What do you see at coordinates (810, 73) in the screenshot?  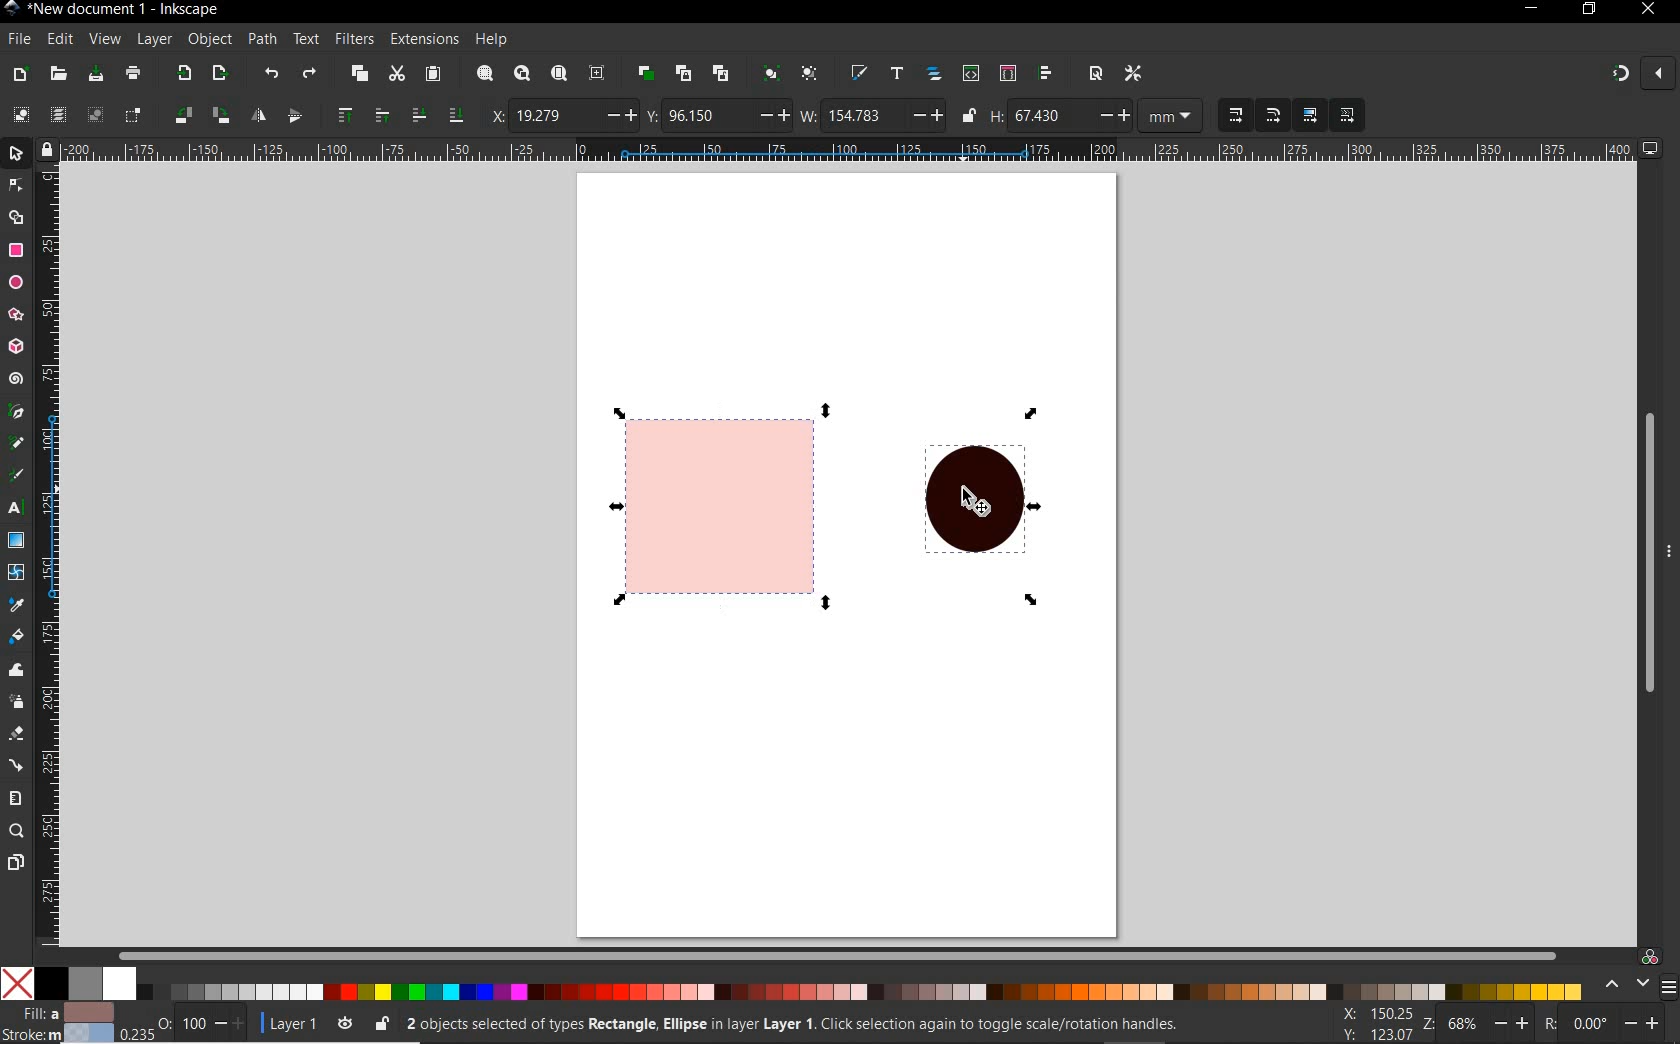 I see `ungroup` at bounding box center [810, 73].